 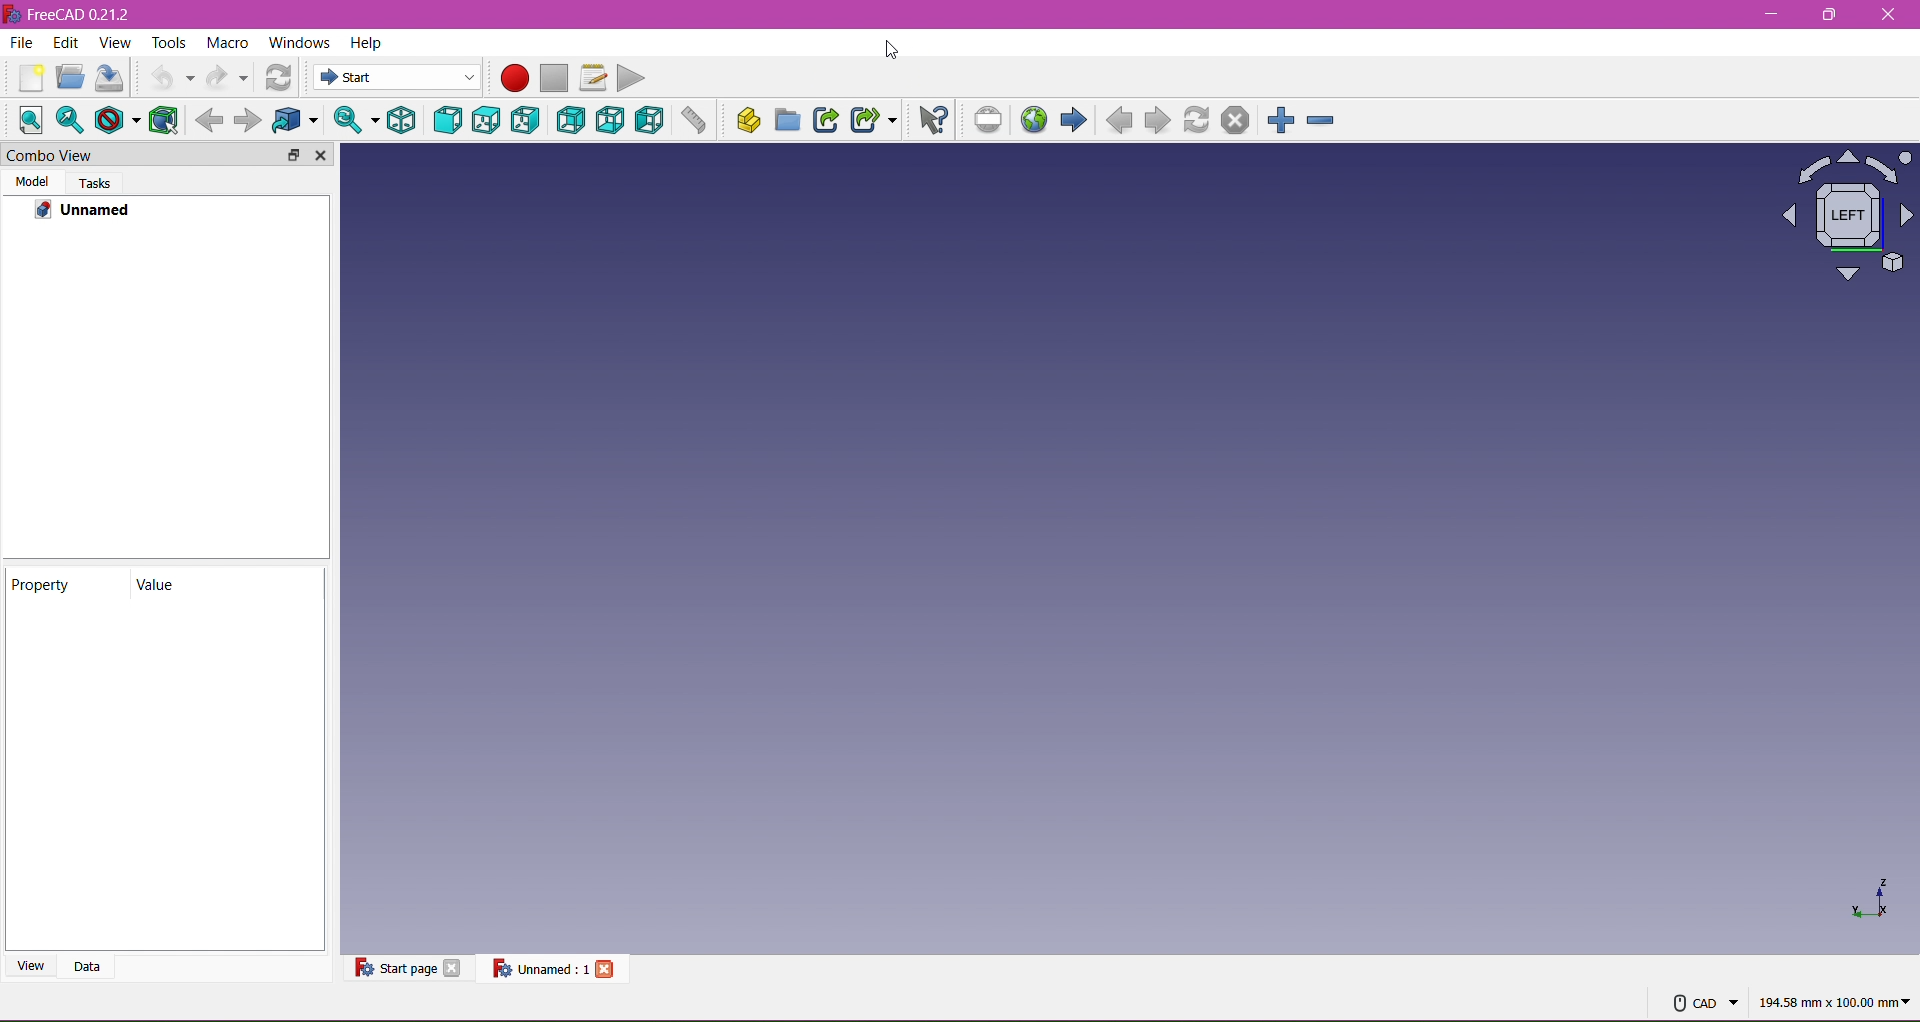 What do you see at coordinates (366, 41) in the screenshot?
I see `Help` at bounding box center [366, 41].